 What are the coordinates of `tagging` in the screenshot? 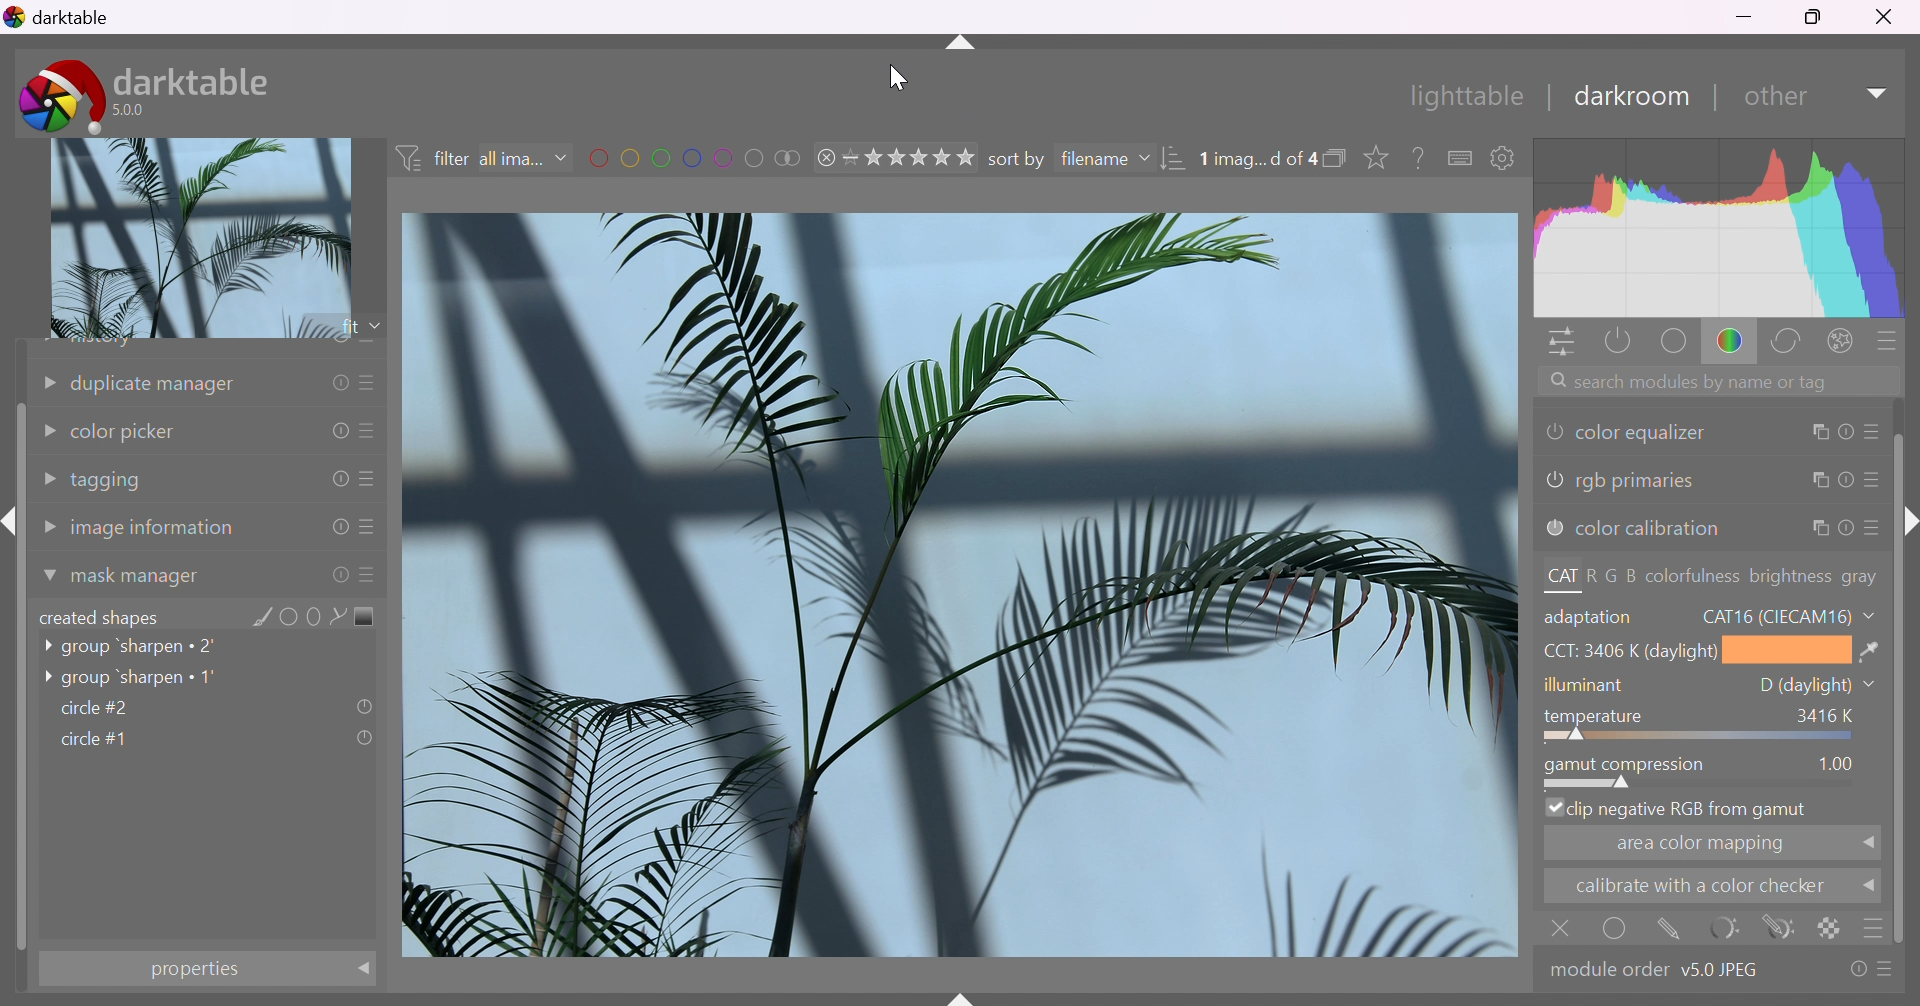 It's located at (208, 481).